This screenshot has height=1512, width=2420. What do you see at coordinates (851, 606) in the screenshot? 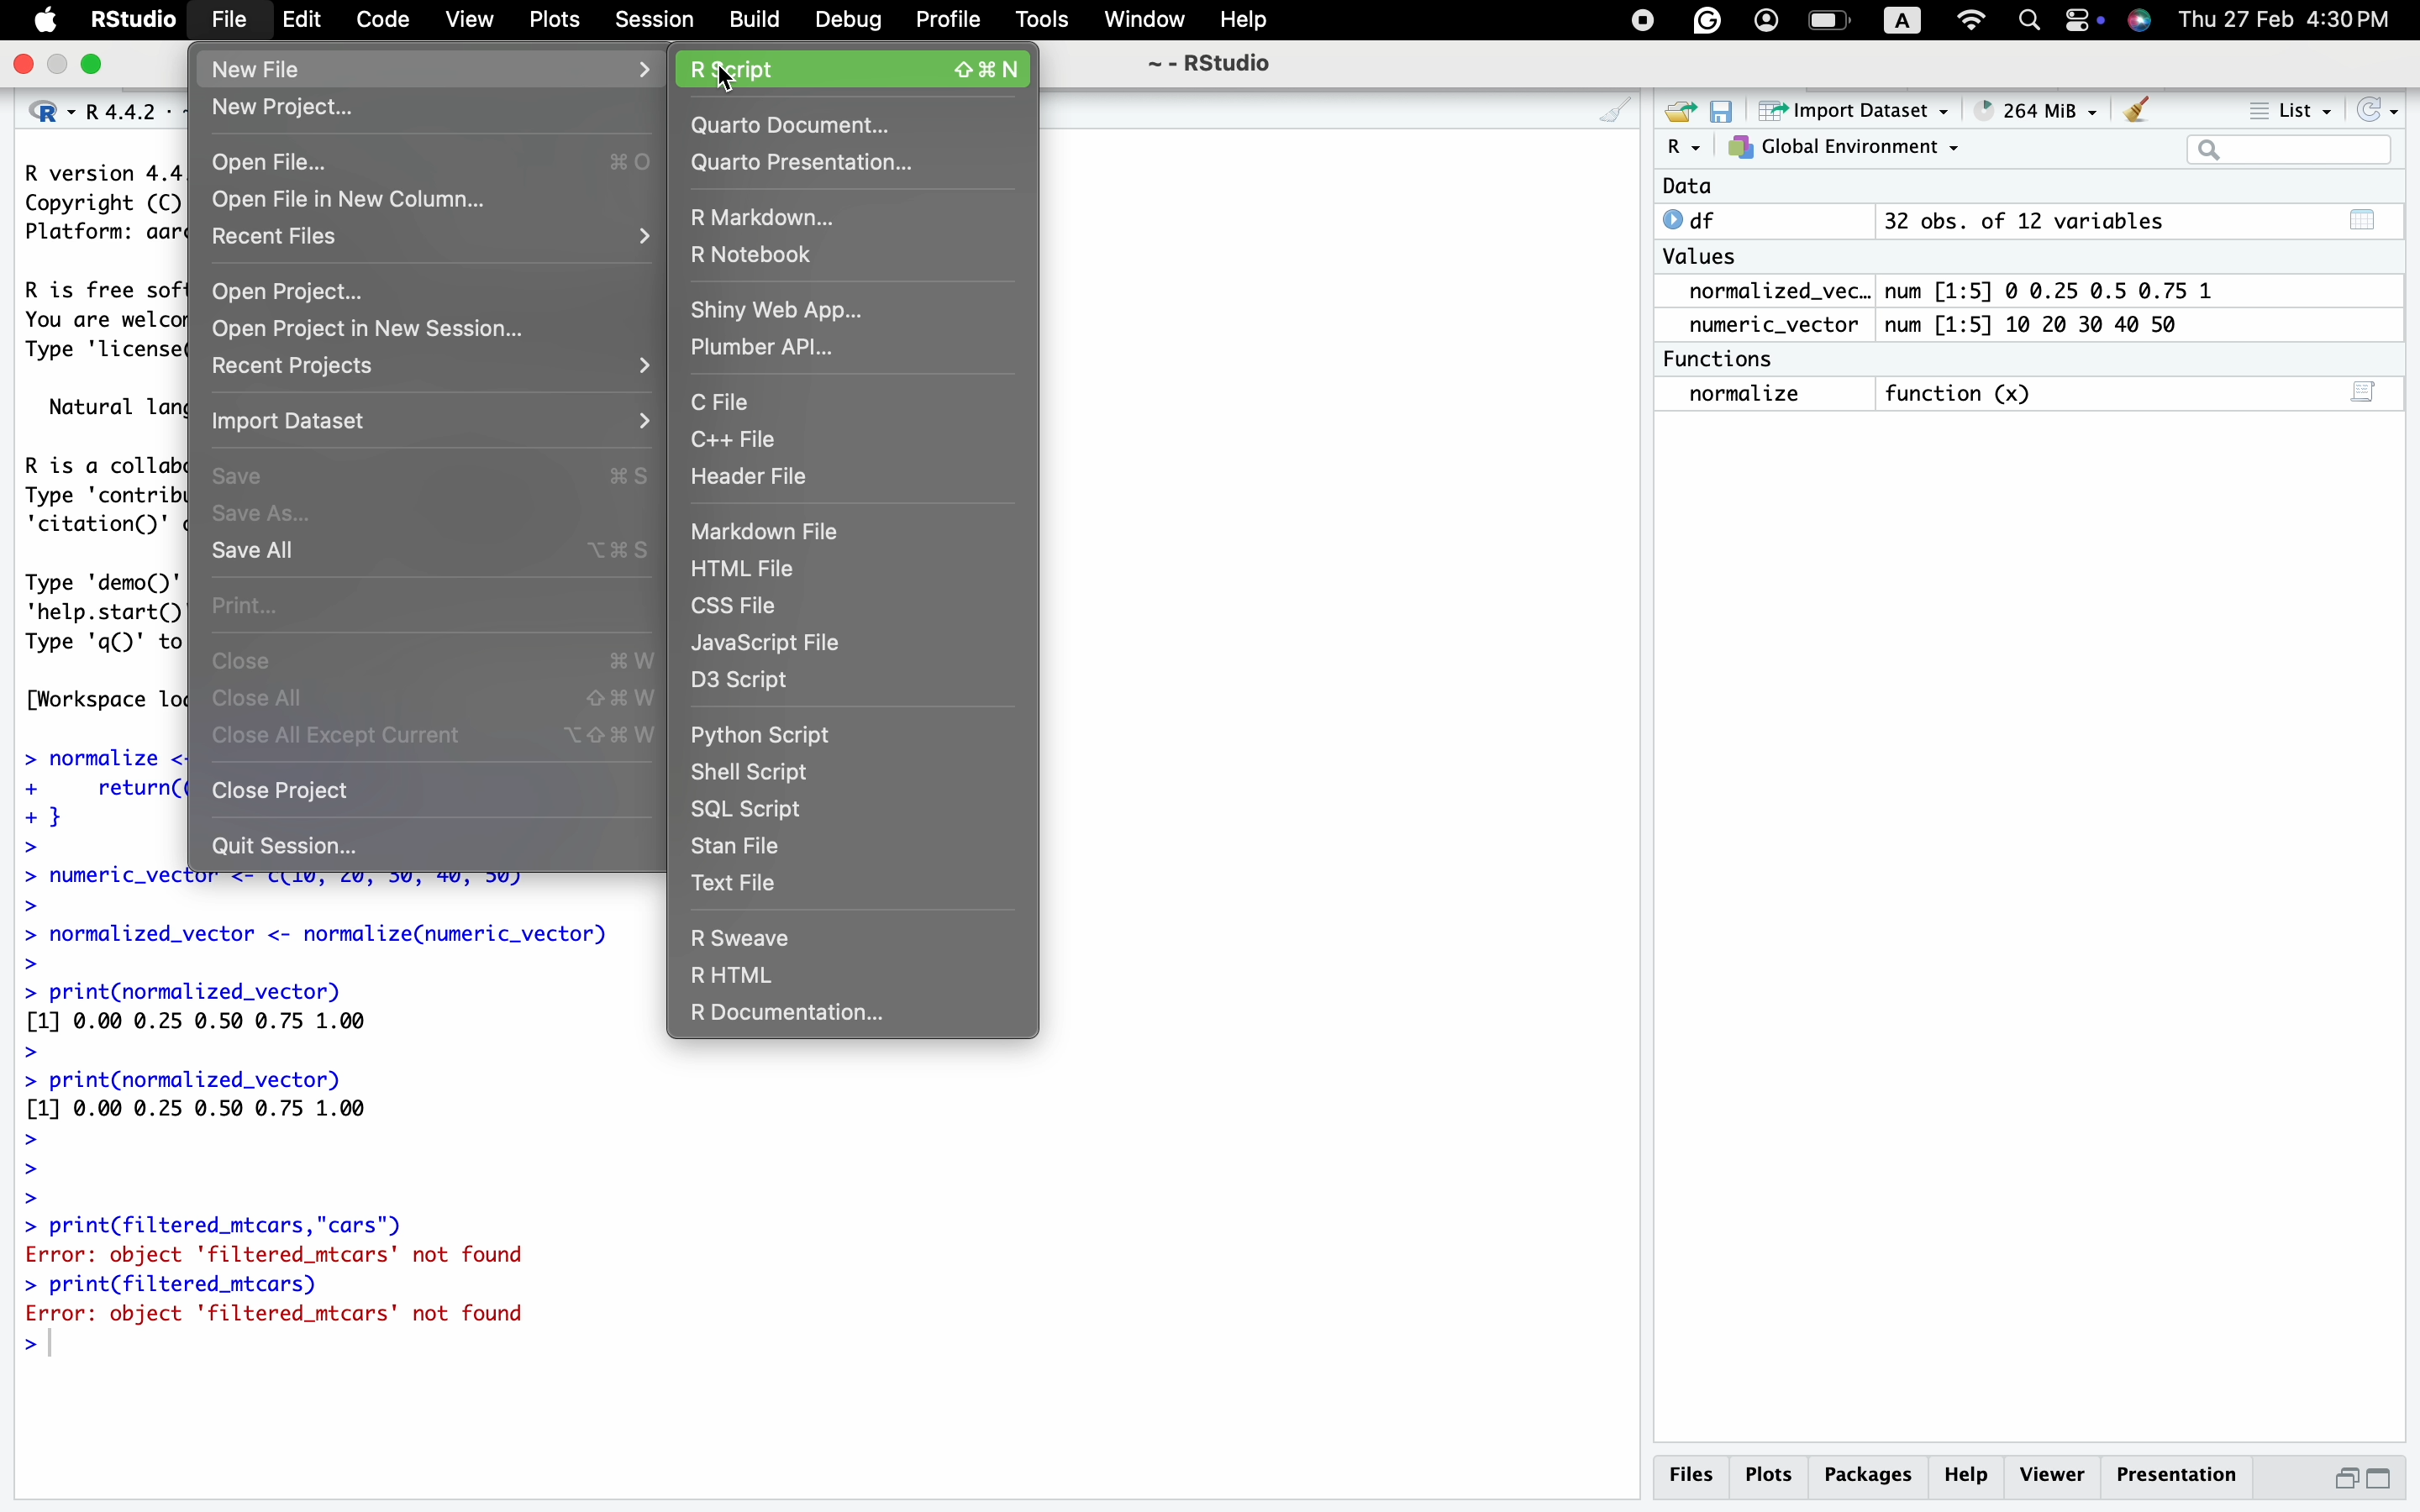
I see `CSS file` at bounding box center [851, 606].